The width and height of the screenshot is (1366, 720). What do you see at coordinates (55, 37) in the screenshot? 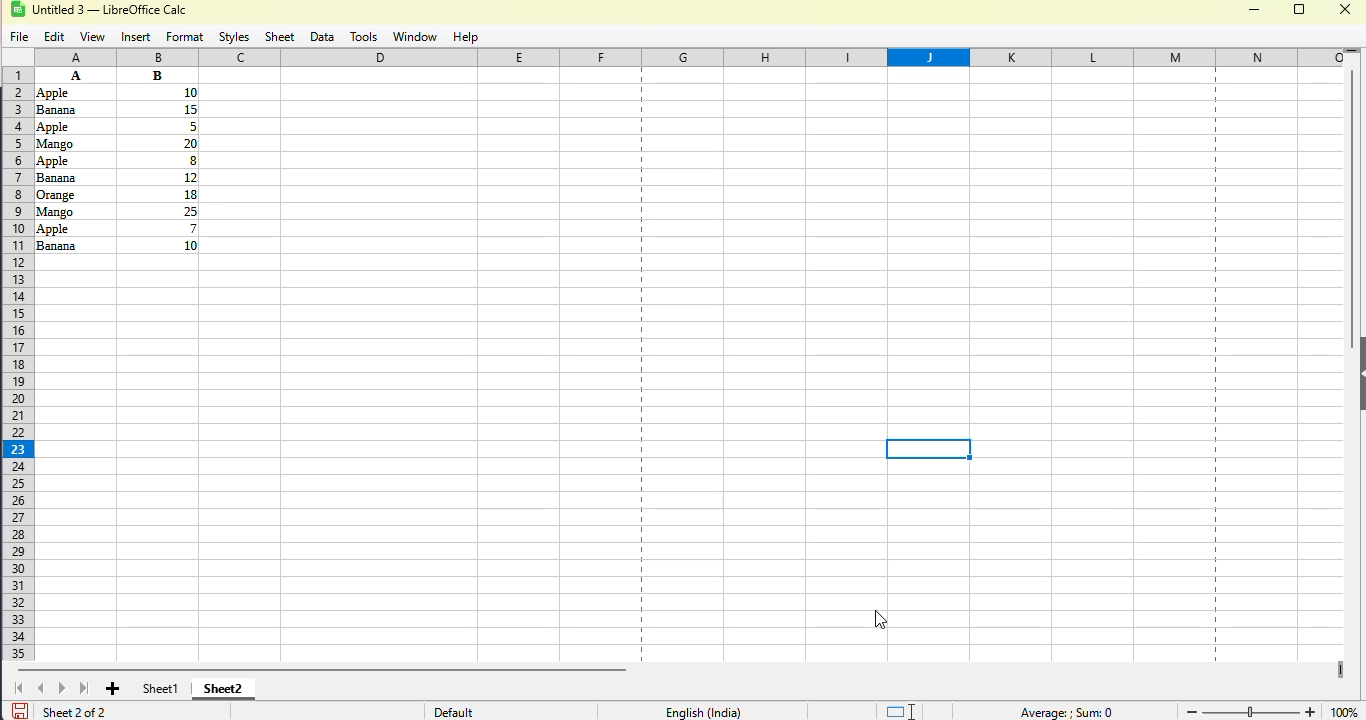
I see `edit` at bounding box center [55, 37].